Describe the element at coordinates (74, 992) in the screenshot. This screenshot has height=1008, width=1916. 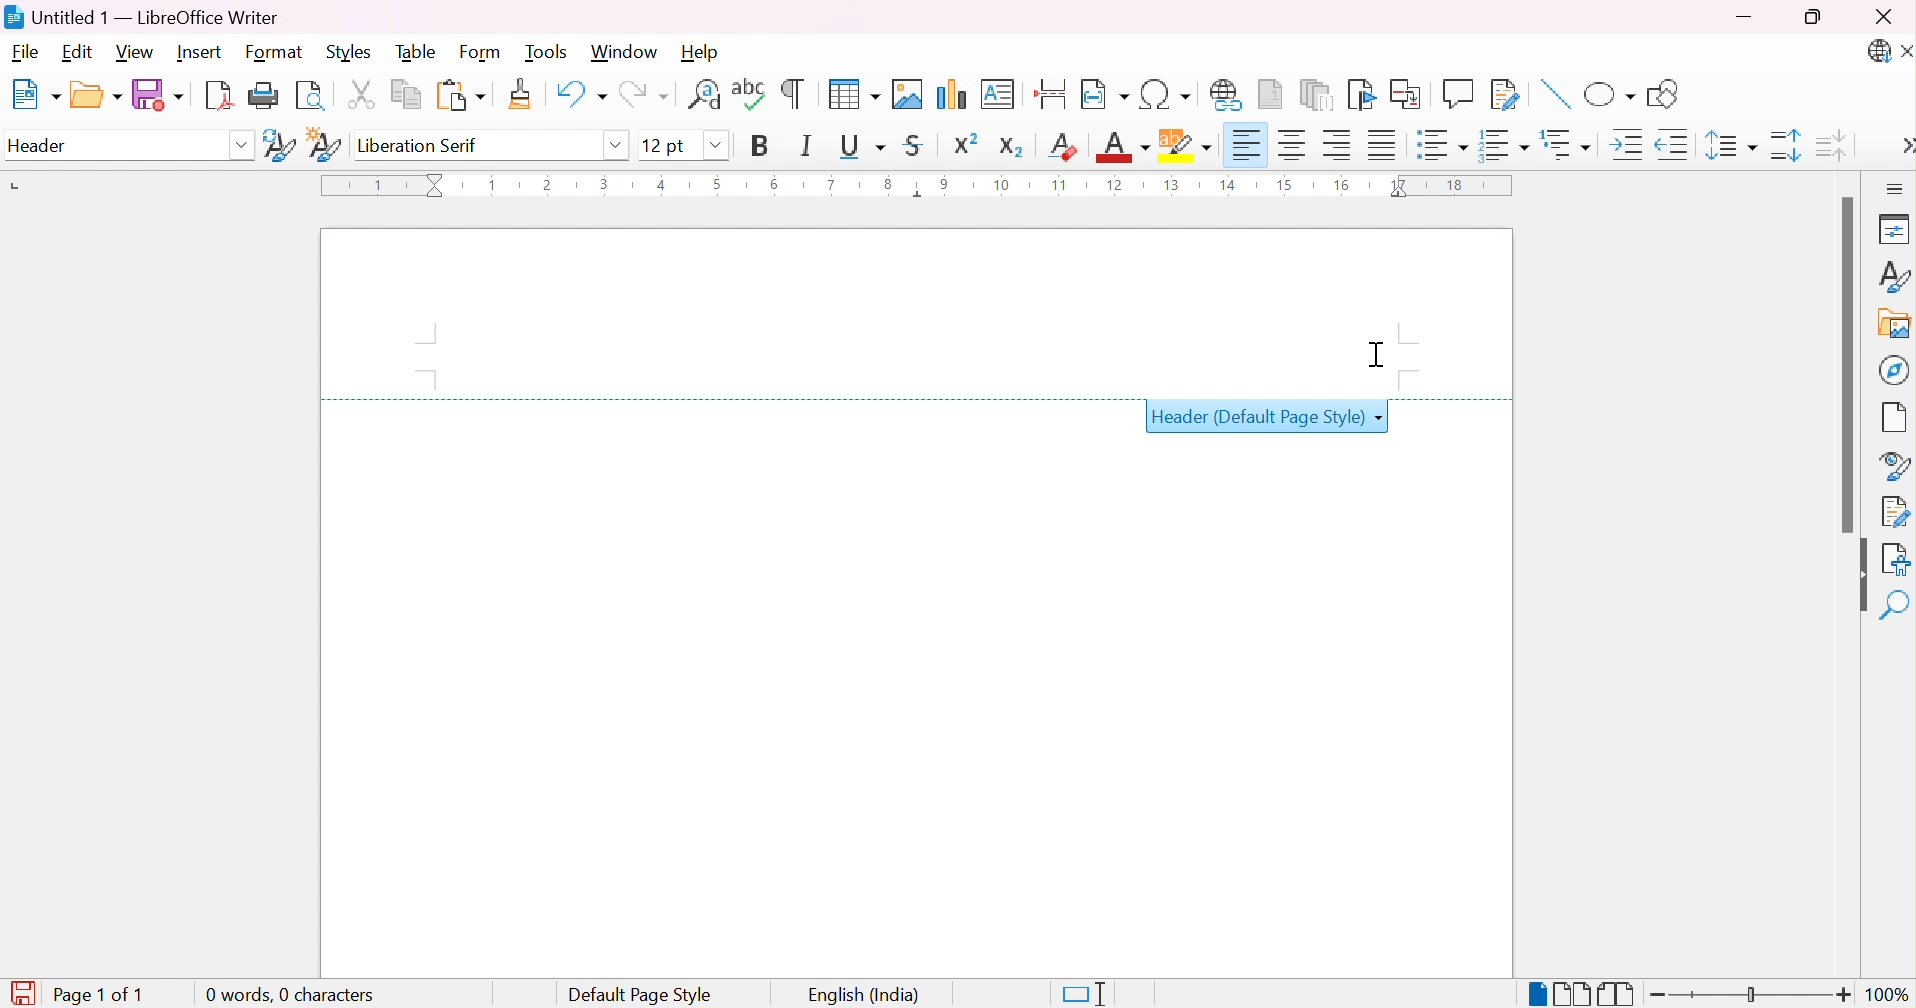
I see `Page 1 of 1` at that location.